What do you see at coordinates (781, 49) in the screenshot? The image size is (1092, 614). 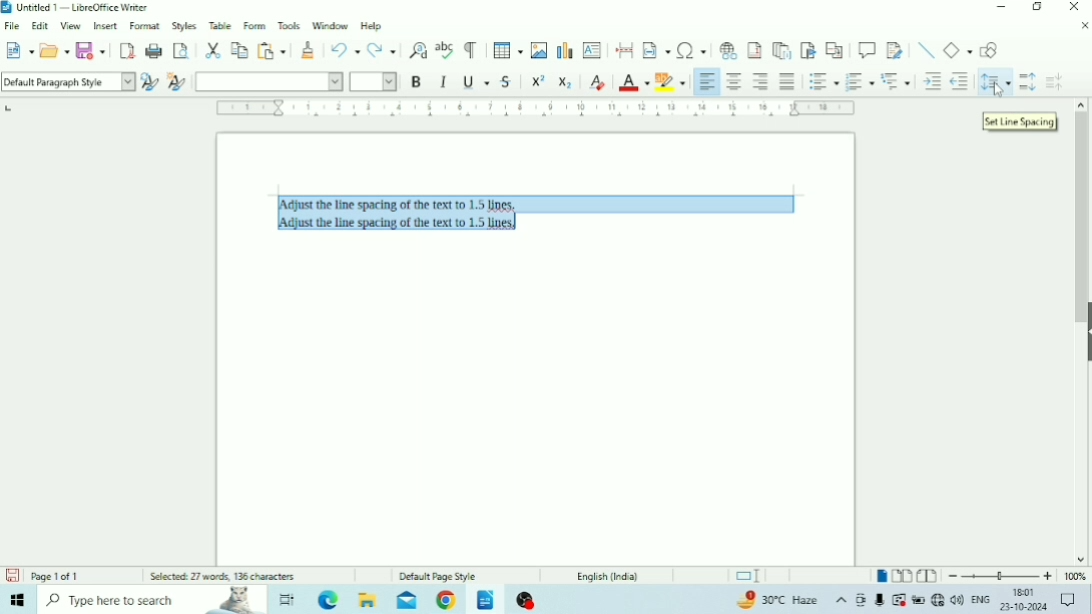 I see `Insert Endnote` at bounding box center [781, 49].